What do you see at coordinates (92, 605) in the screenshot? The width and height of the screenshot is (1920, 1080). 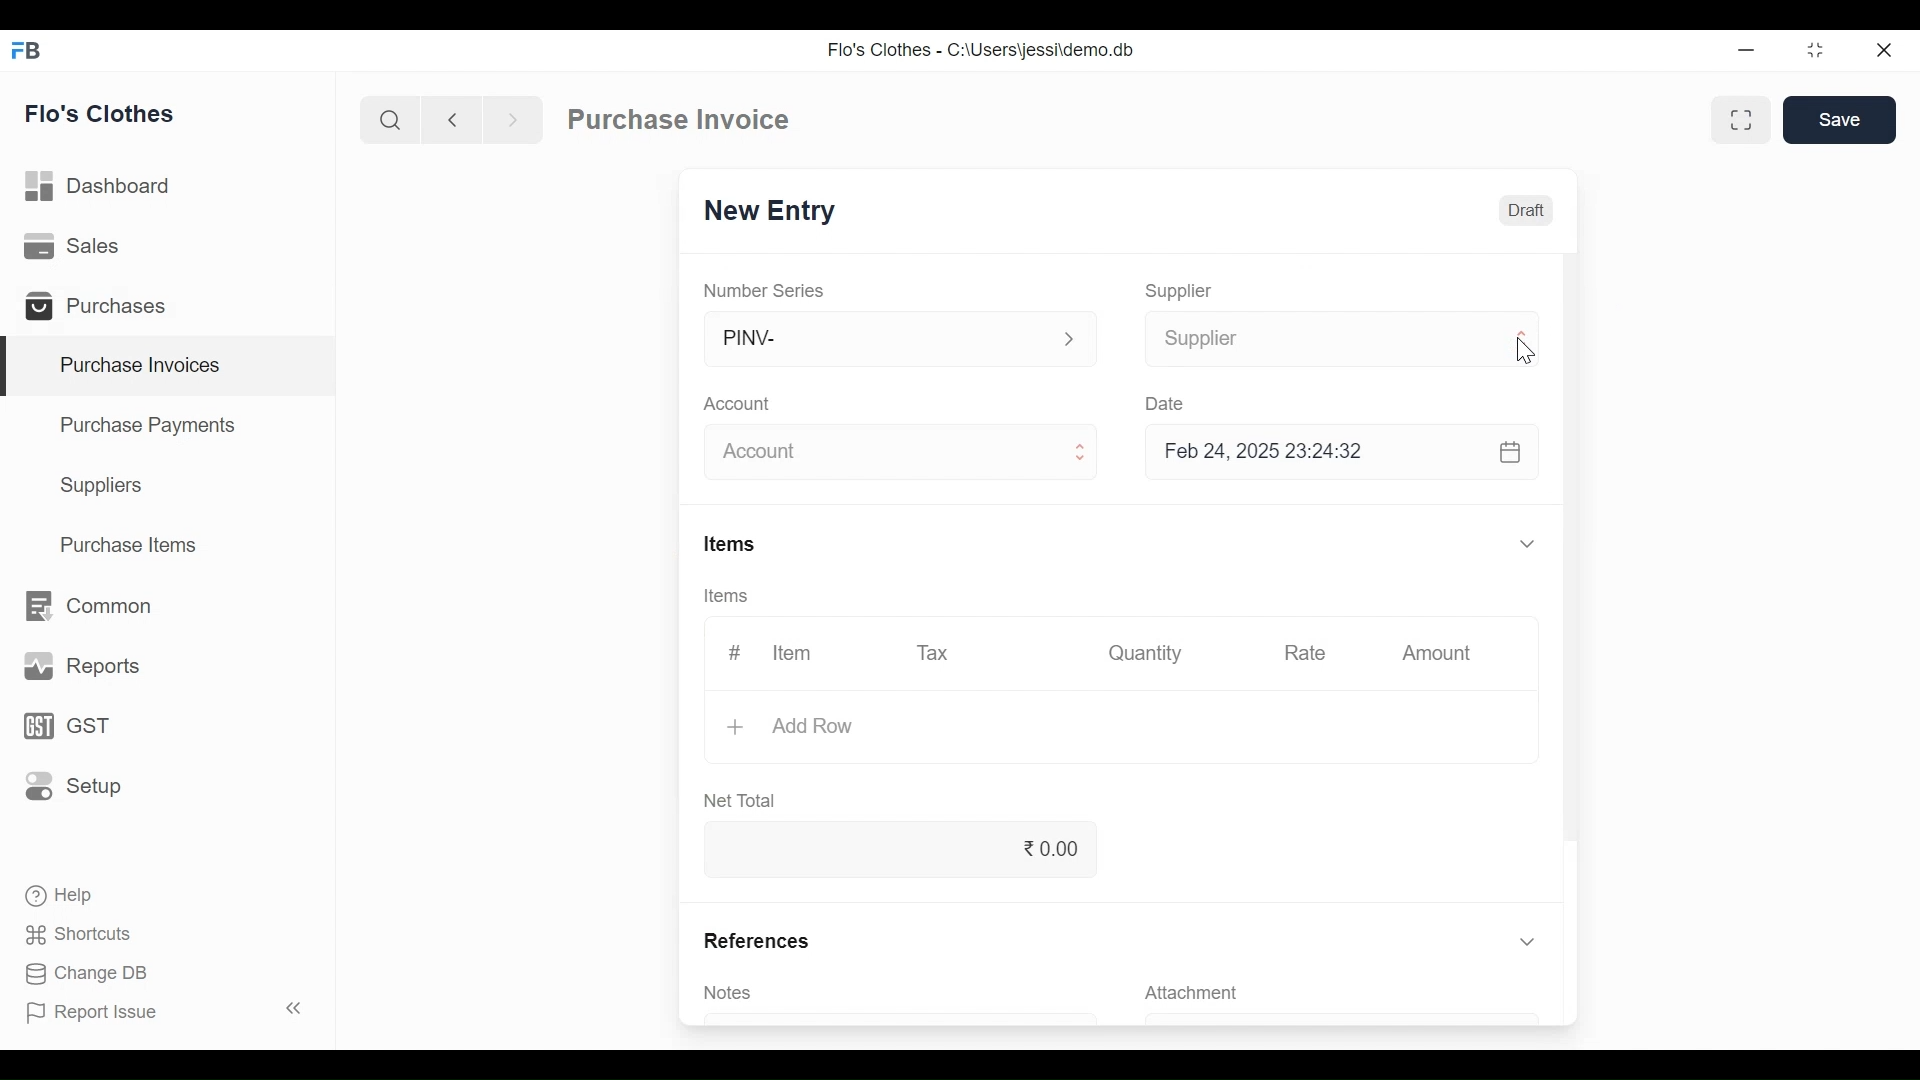 I see `Common` at bounding box center [92, 605].